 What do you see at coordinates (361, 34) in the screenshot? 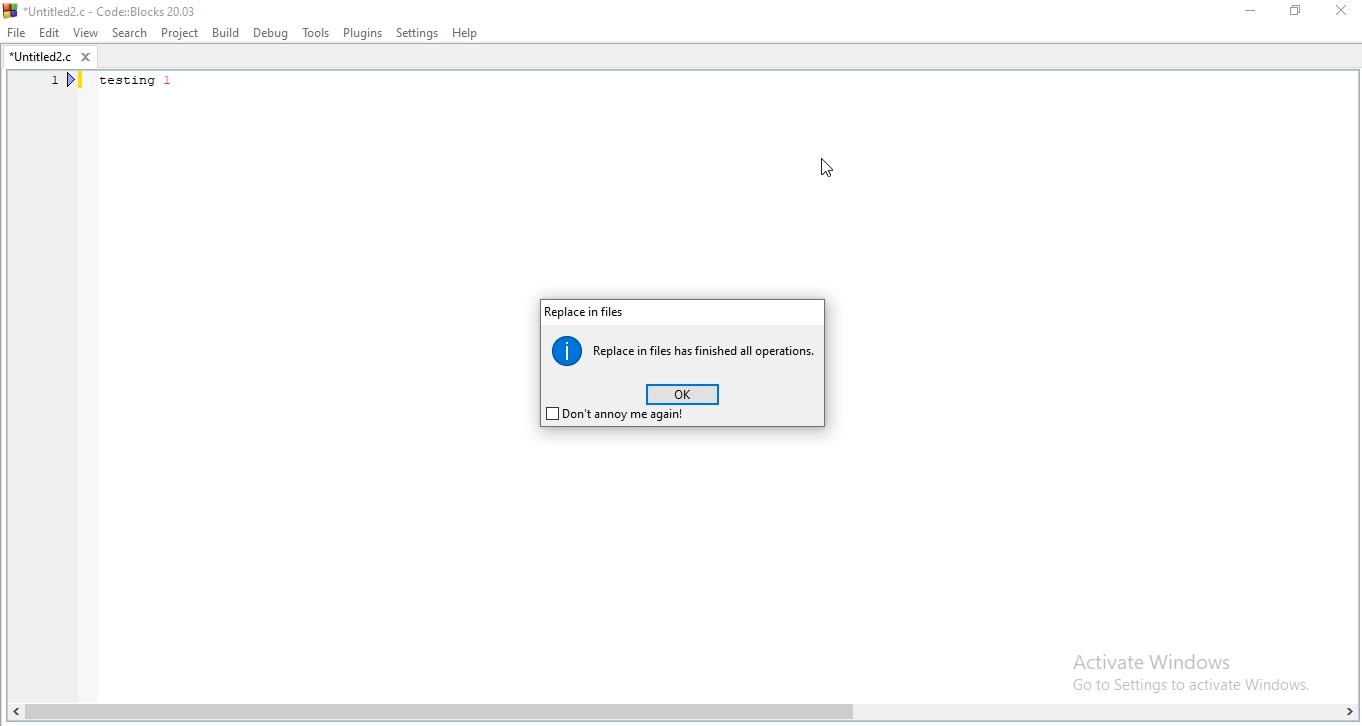
I see `Plugins ` at bounding box center [361, 34].